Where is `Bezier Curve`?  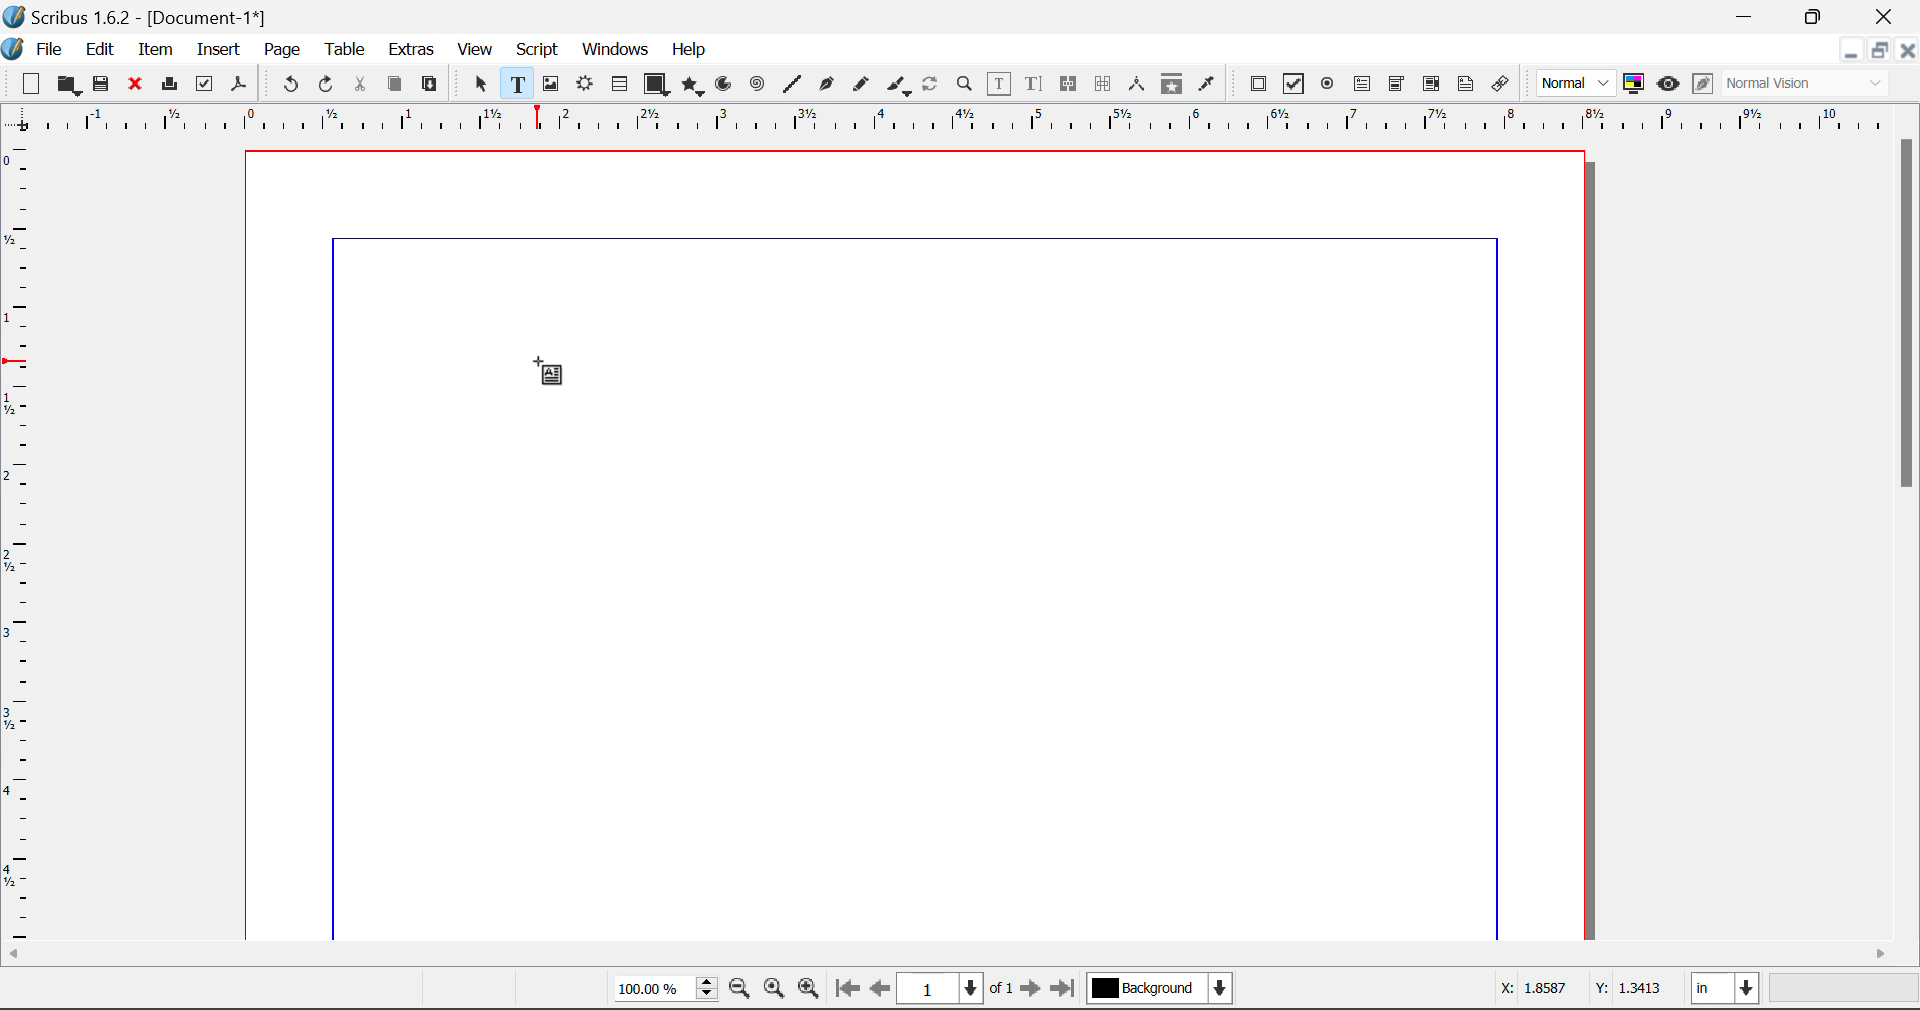
Bezier Curve is located at coordinates (824, 84).